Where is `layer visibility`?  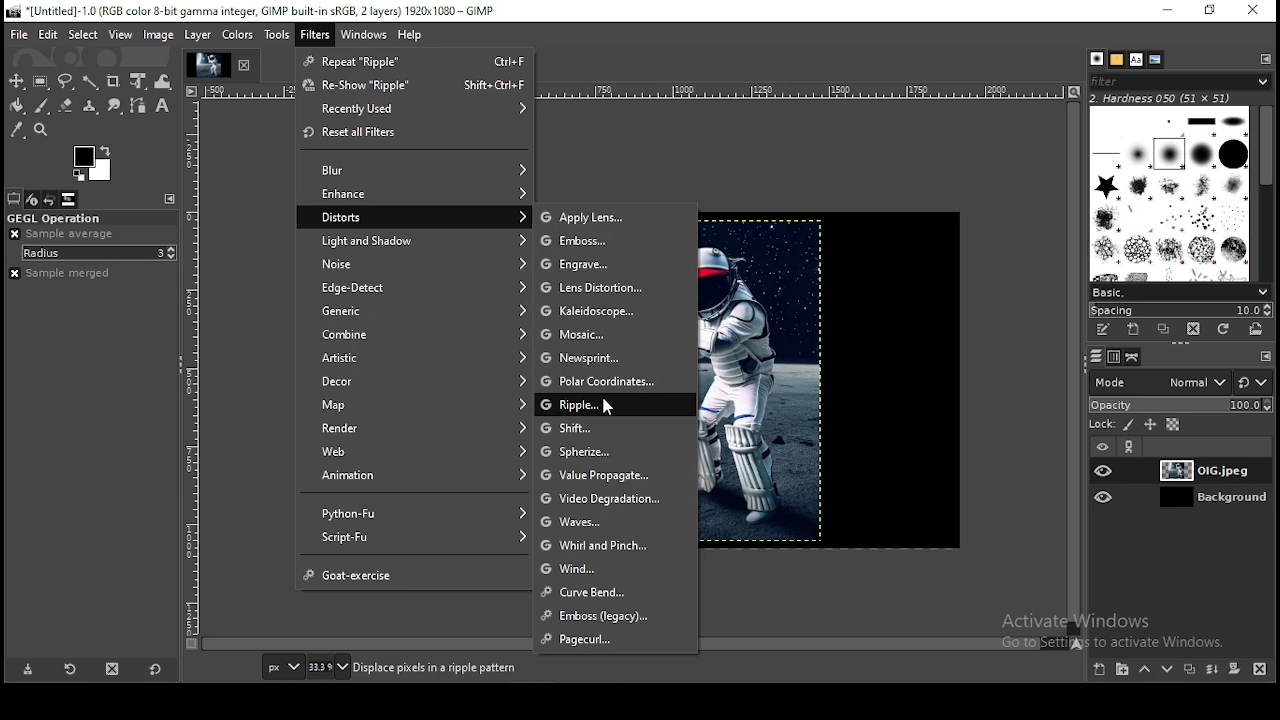
layer visibility is located at coordinates (1106, 470).